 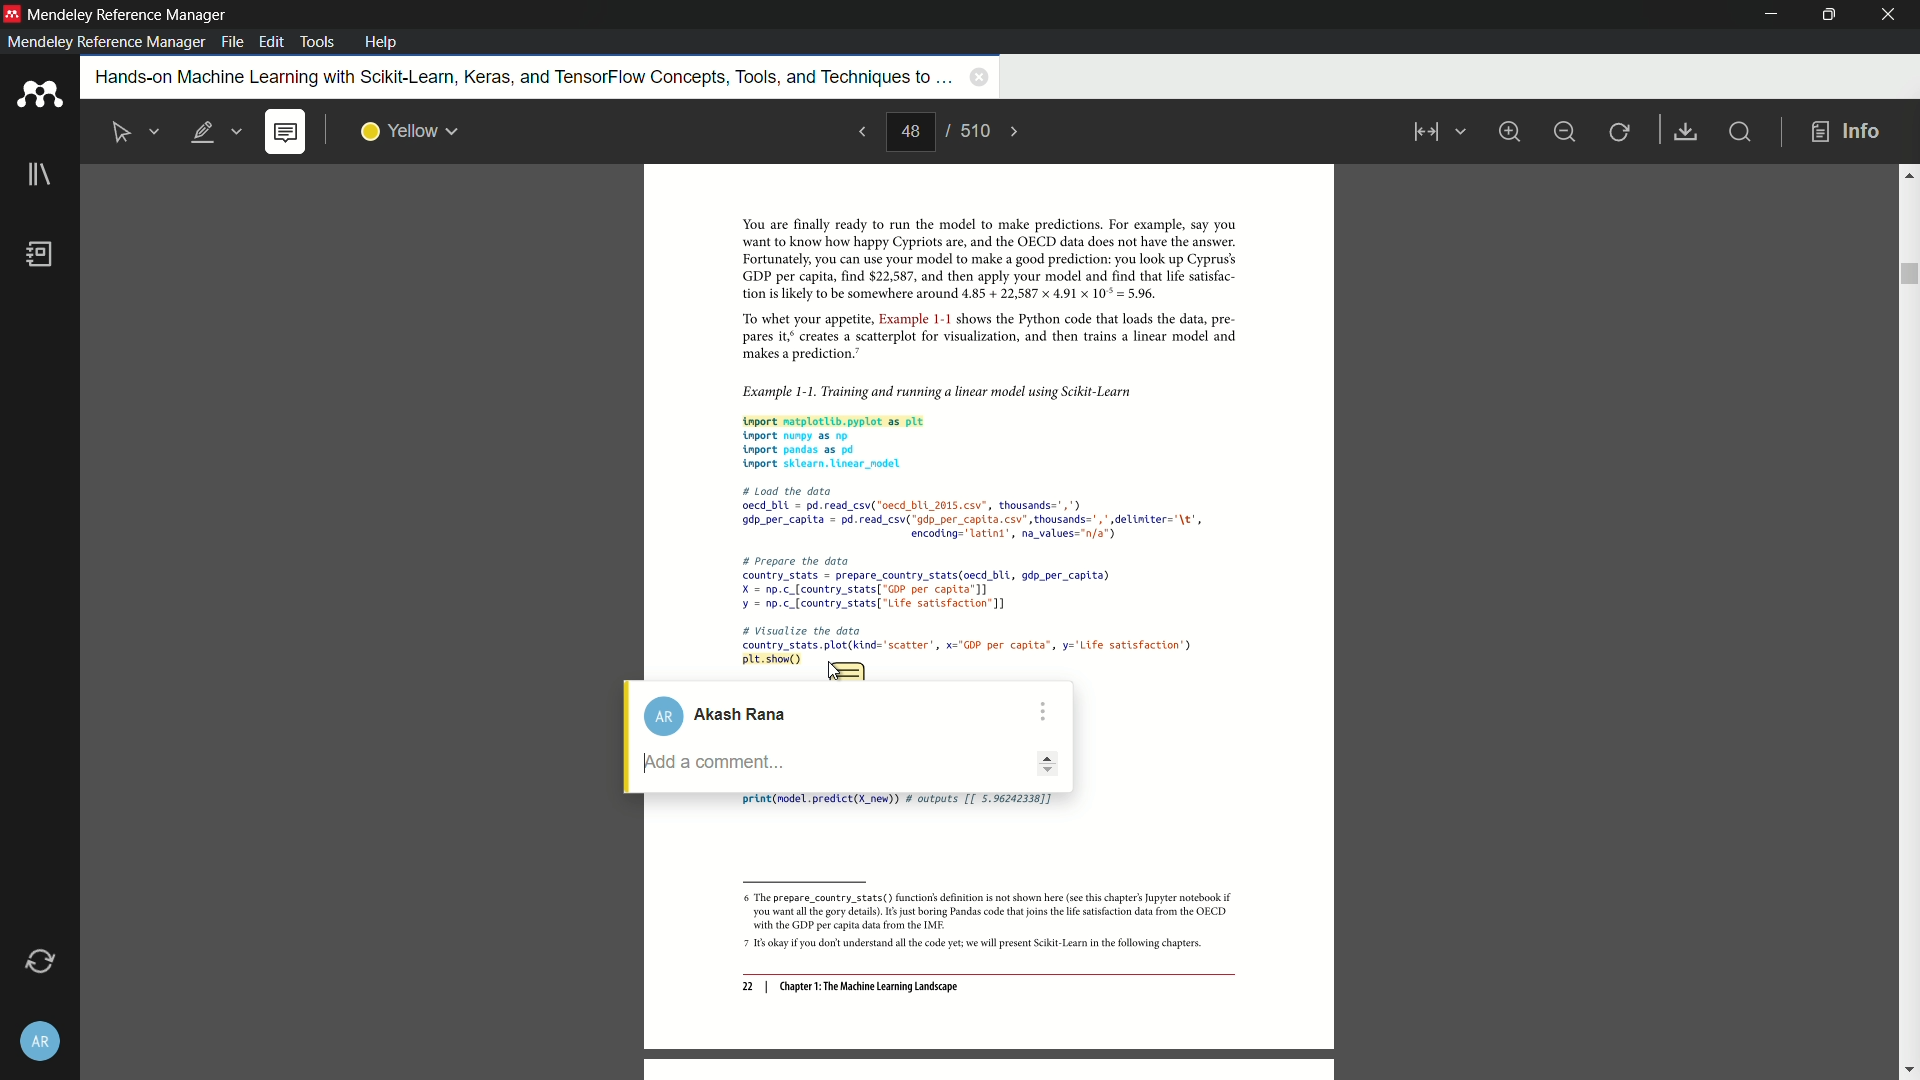 I want to click on more actions, so click(x=1041, y=712).